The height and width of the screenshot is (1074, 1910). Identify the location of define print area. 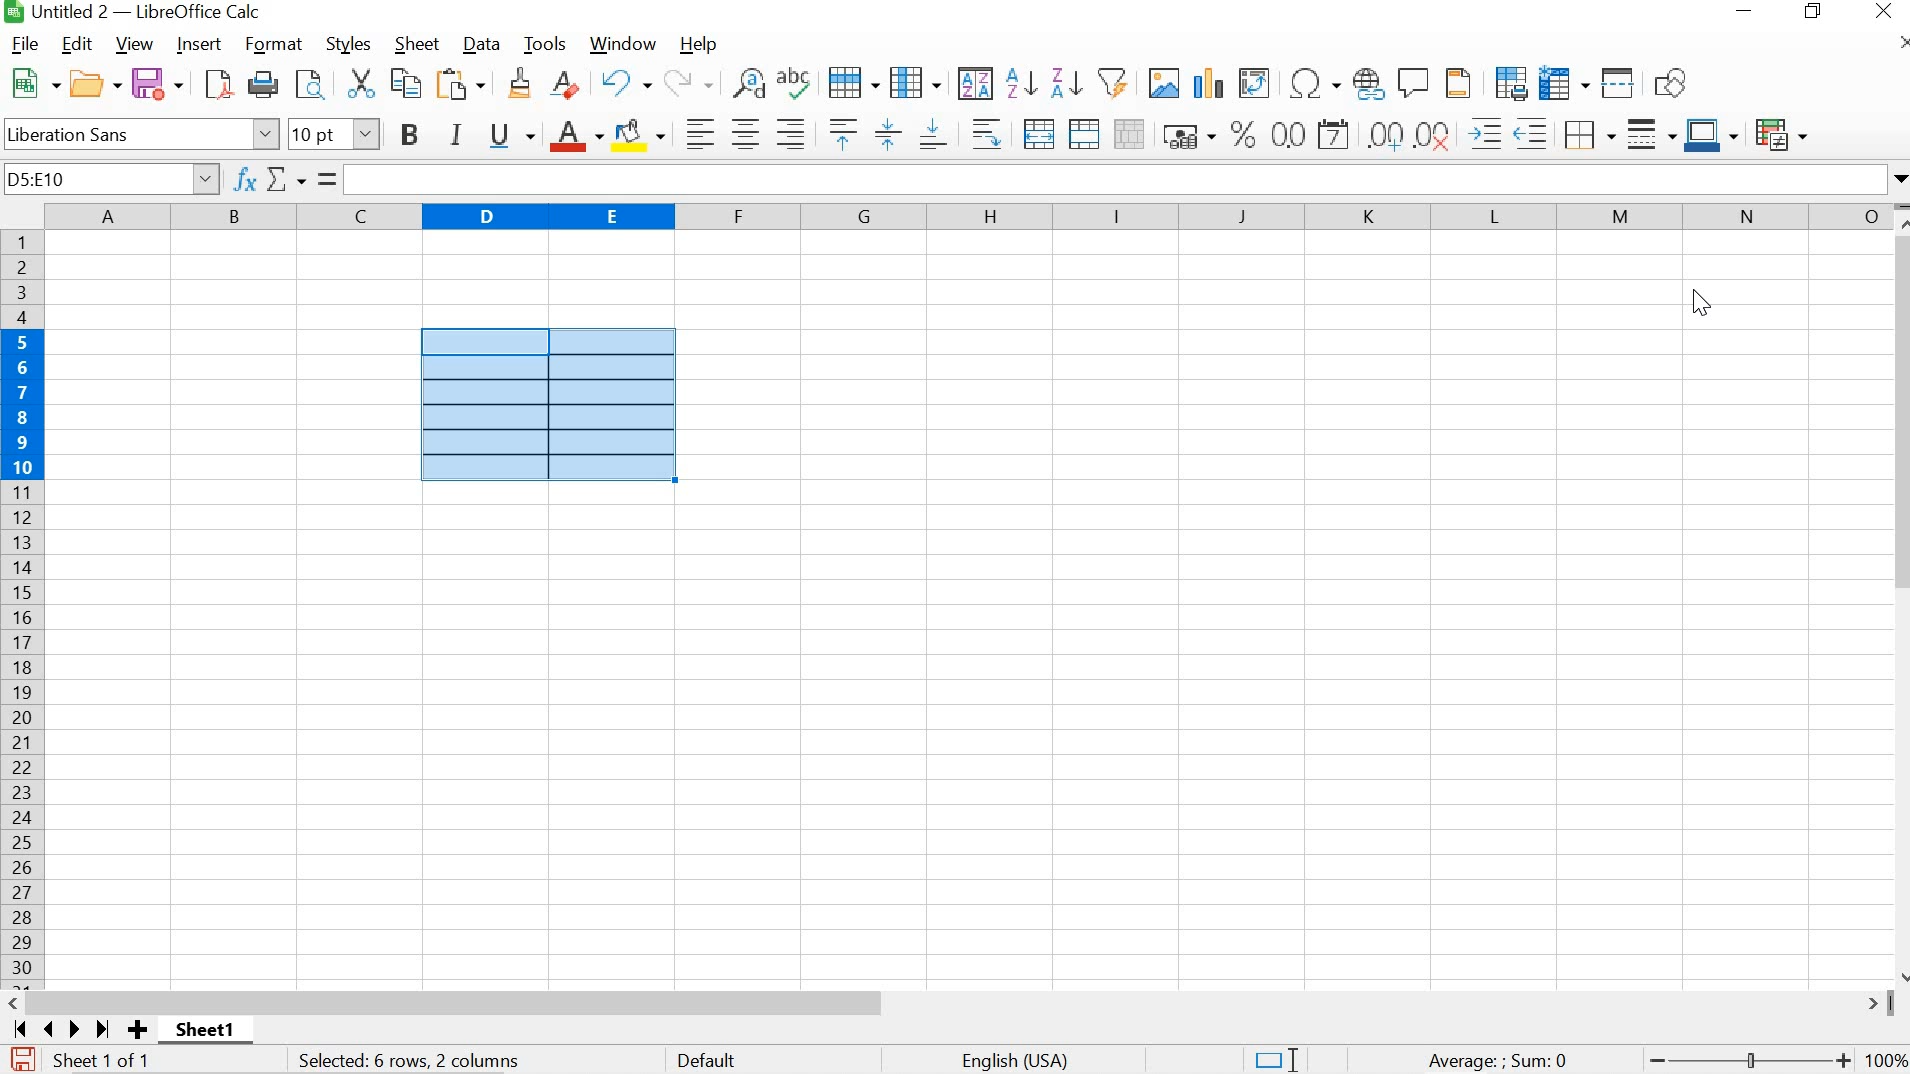
(1511, 82).